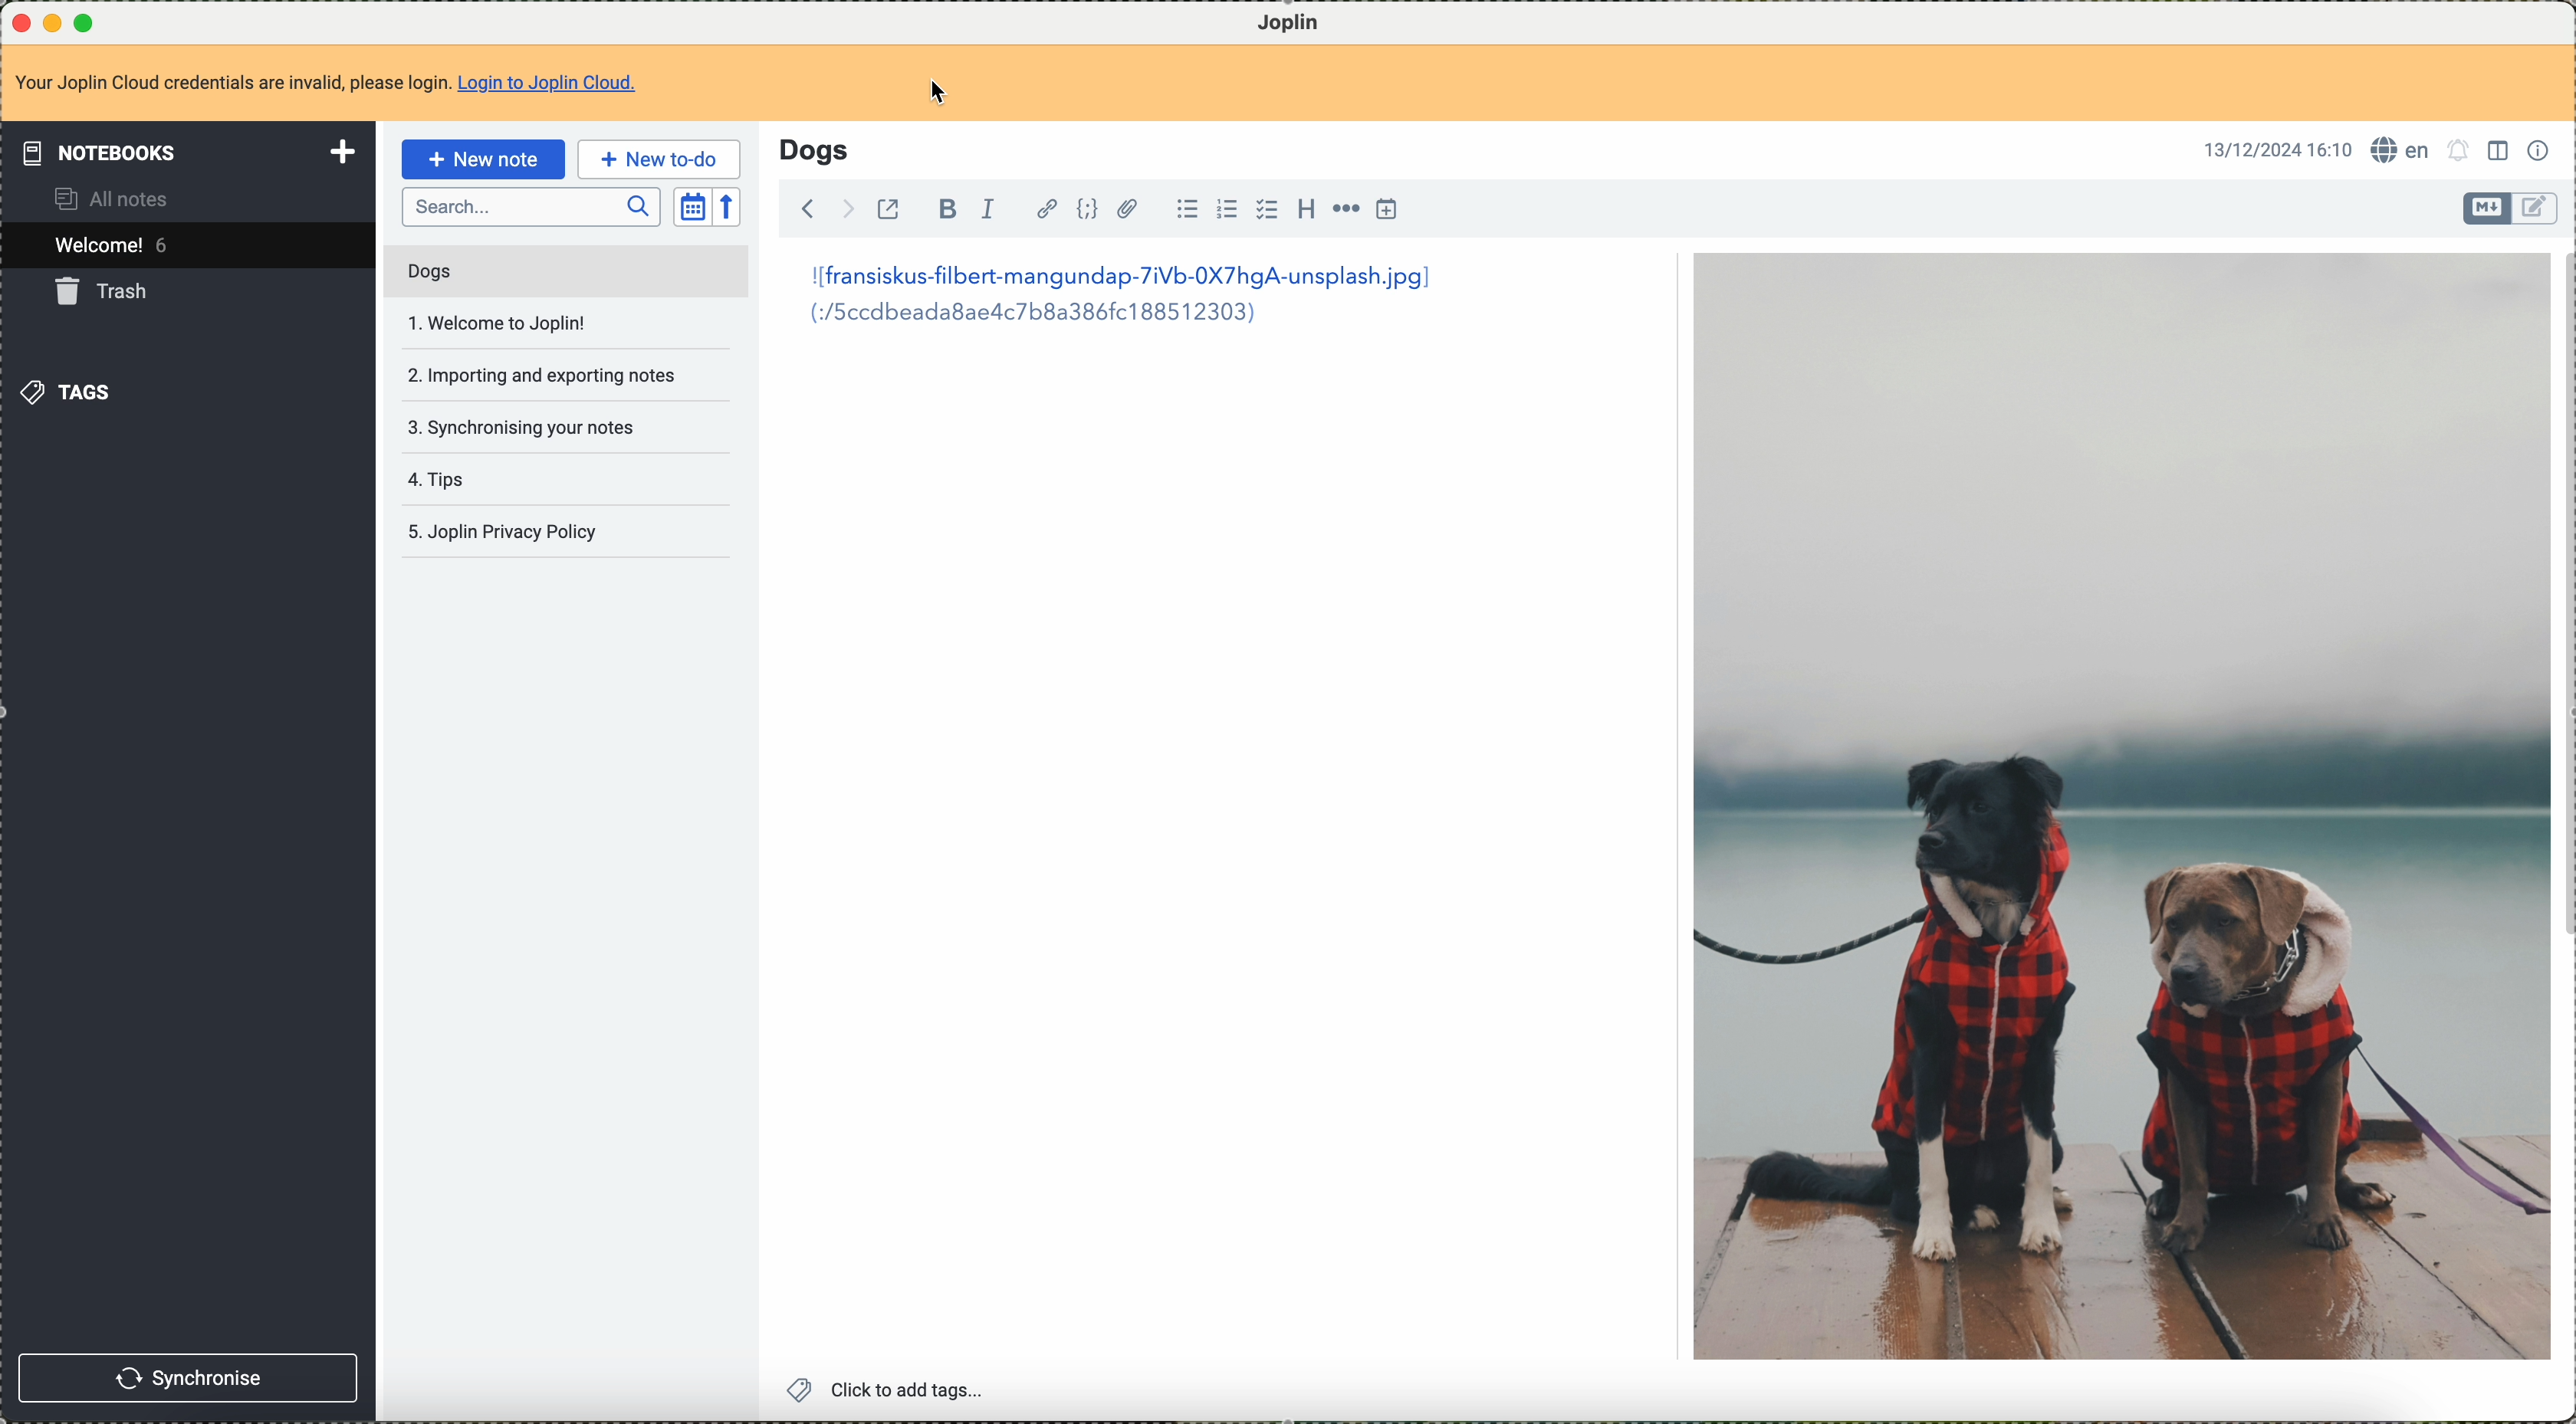 This screenshot has width=2576, height=1424. I want to click on italic, so click(987, 210).